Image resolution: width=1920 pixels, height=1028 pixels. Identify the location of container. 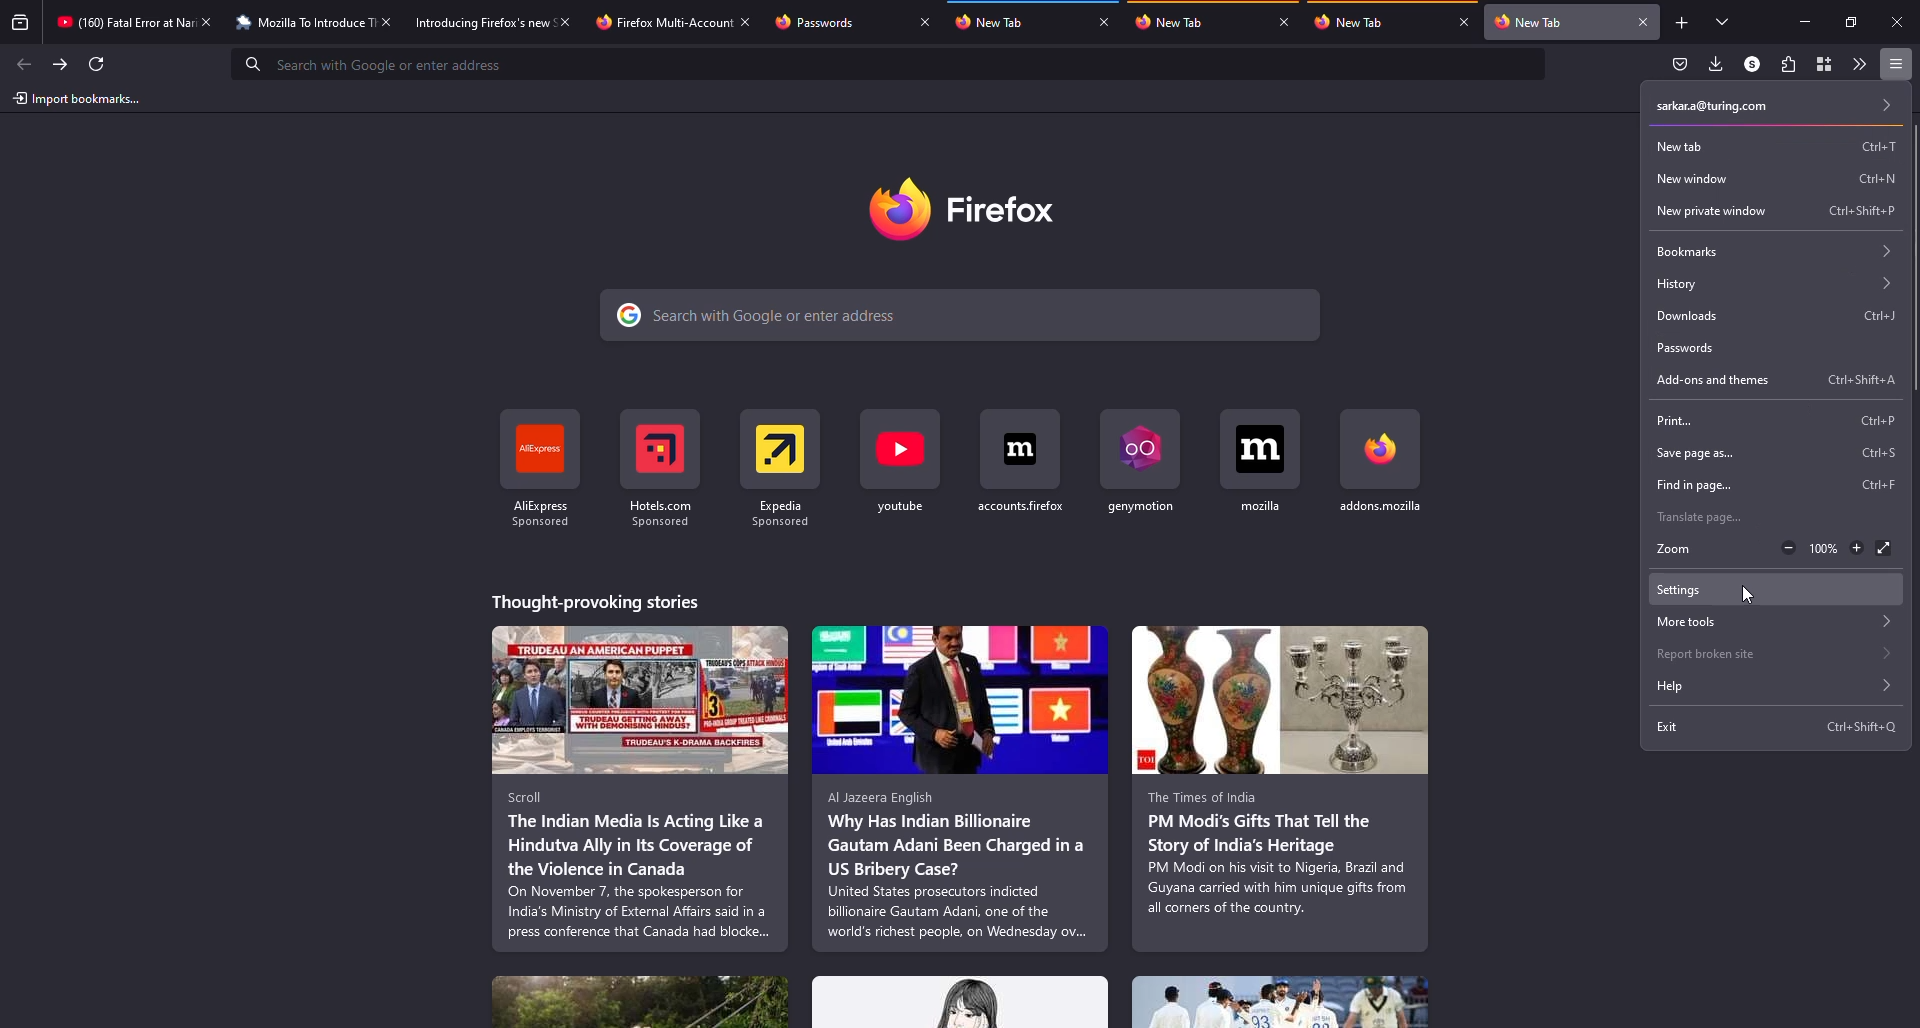
(1823, 64).